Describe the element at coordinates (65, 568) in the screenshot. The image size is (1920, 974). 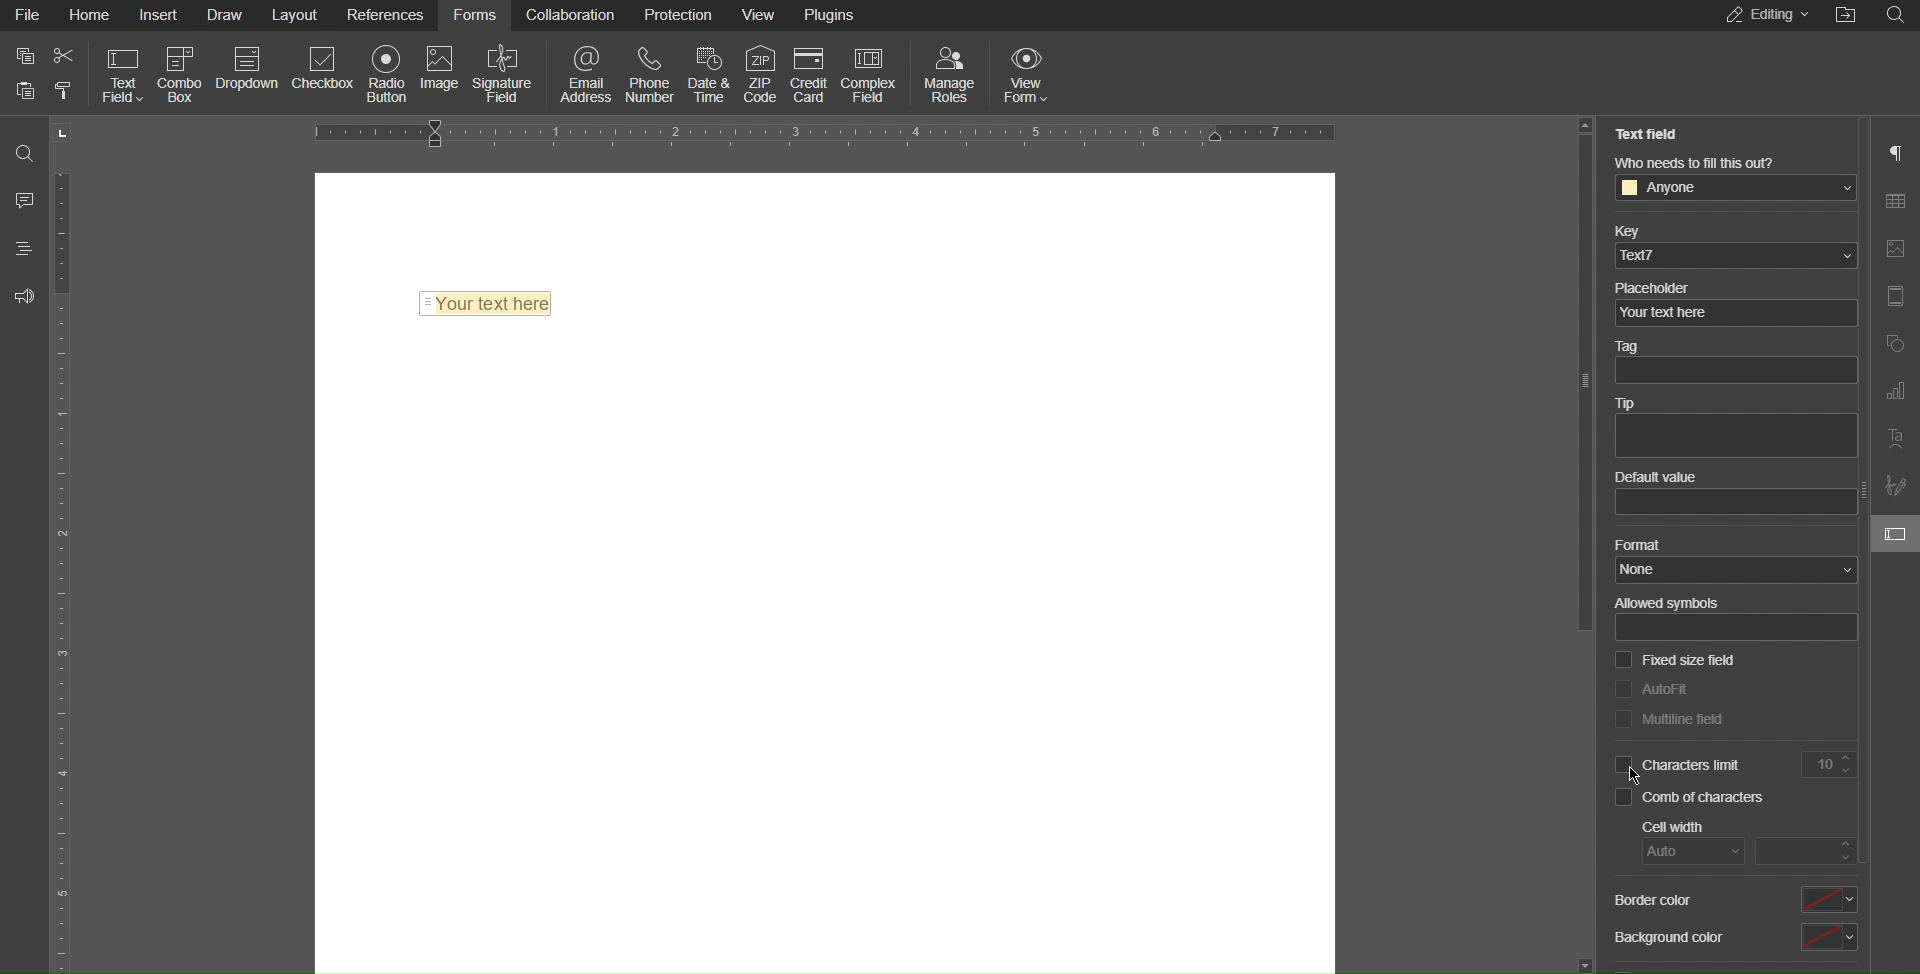
I see `Vertical Ruler` at that location.